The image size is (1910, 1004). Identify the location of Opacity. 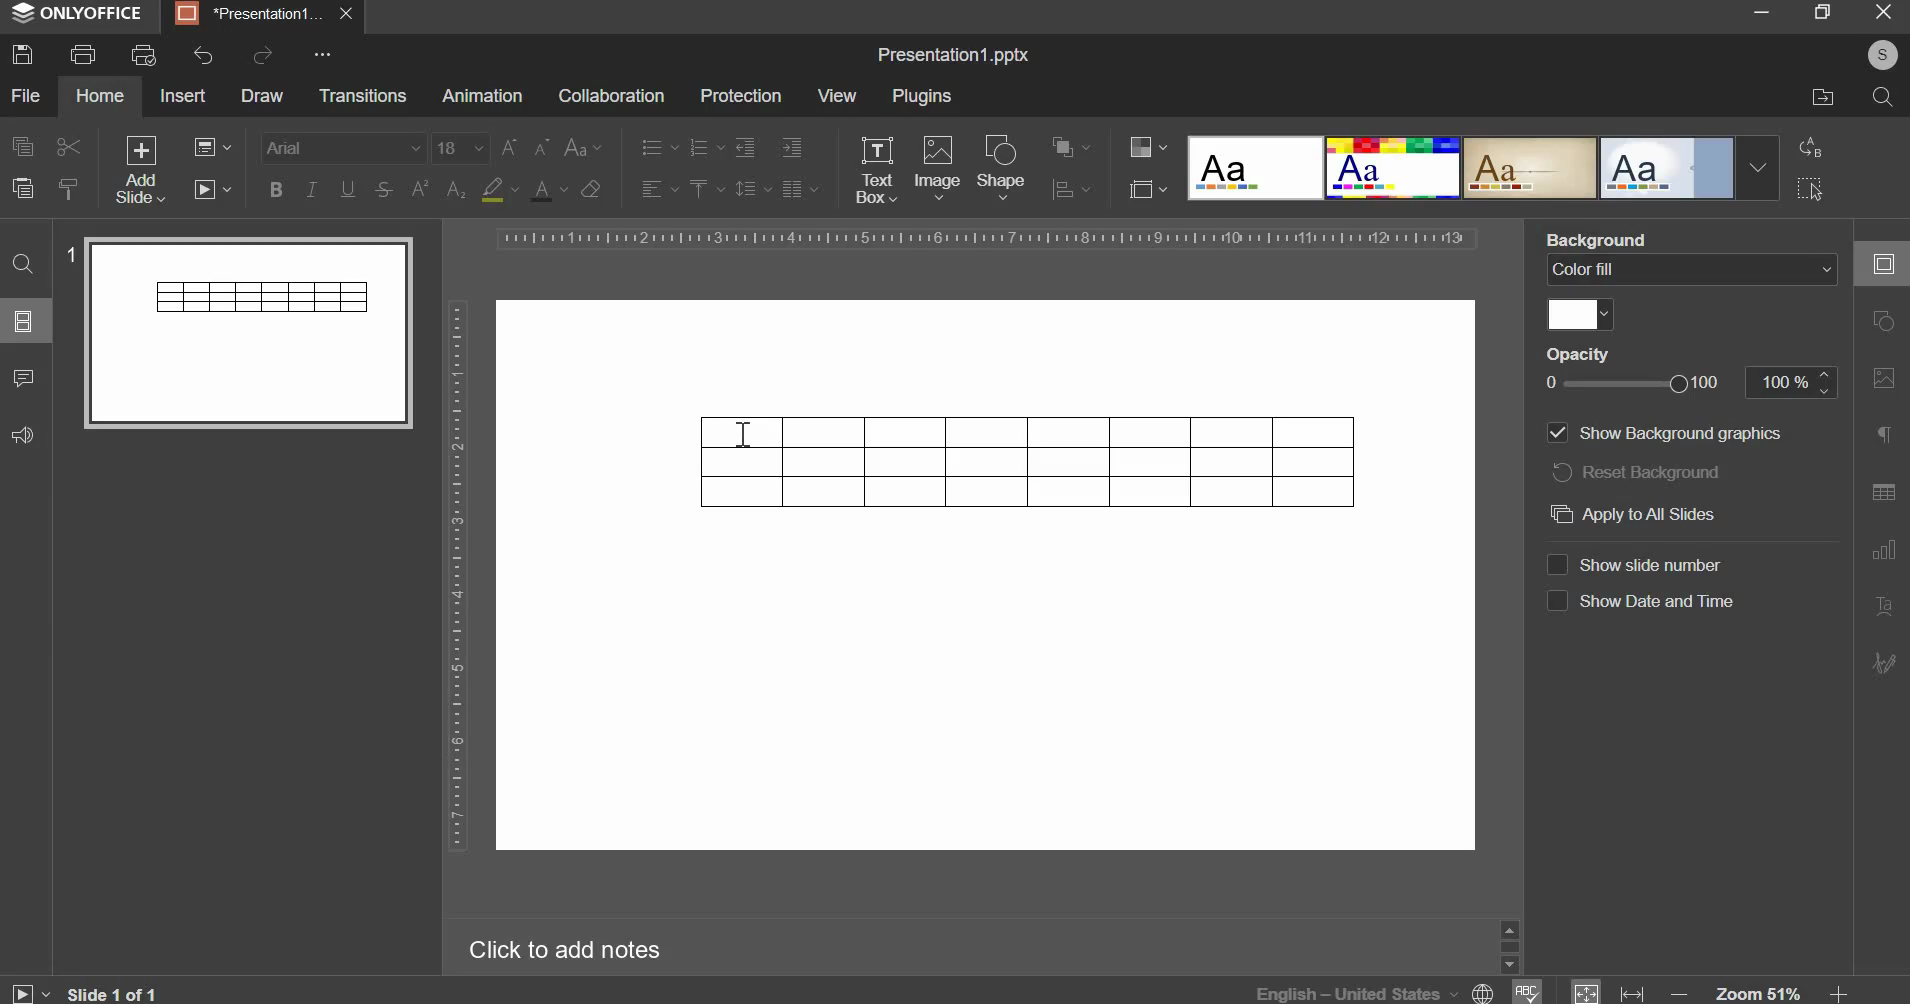
(1637, 356).